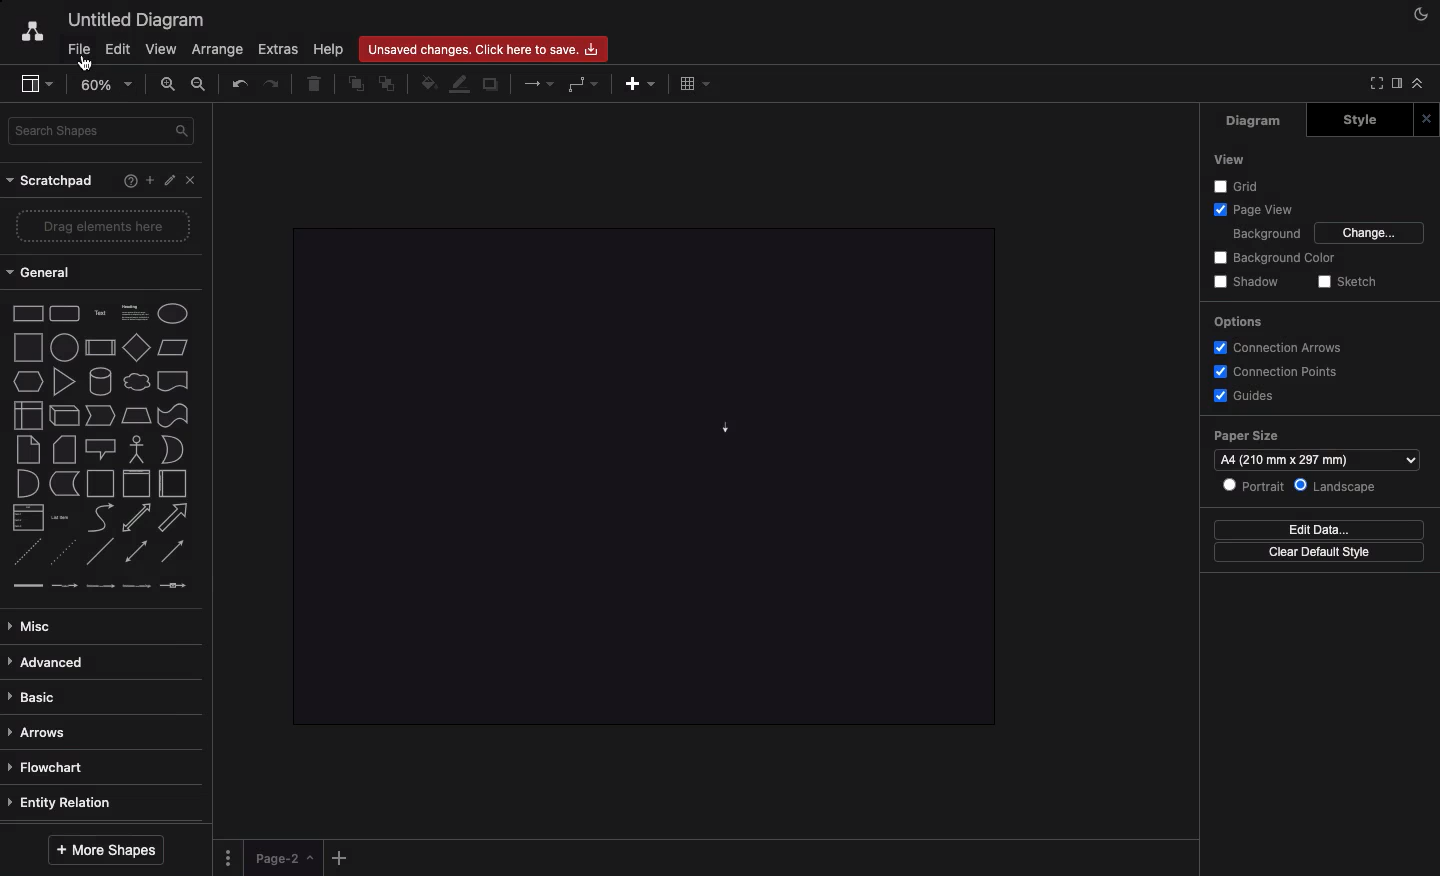  I want to click on Delete, so click(315, 85).